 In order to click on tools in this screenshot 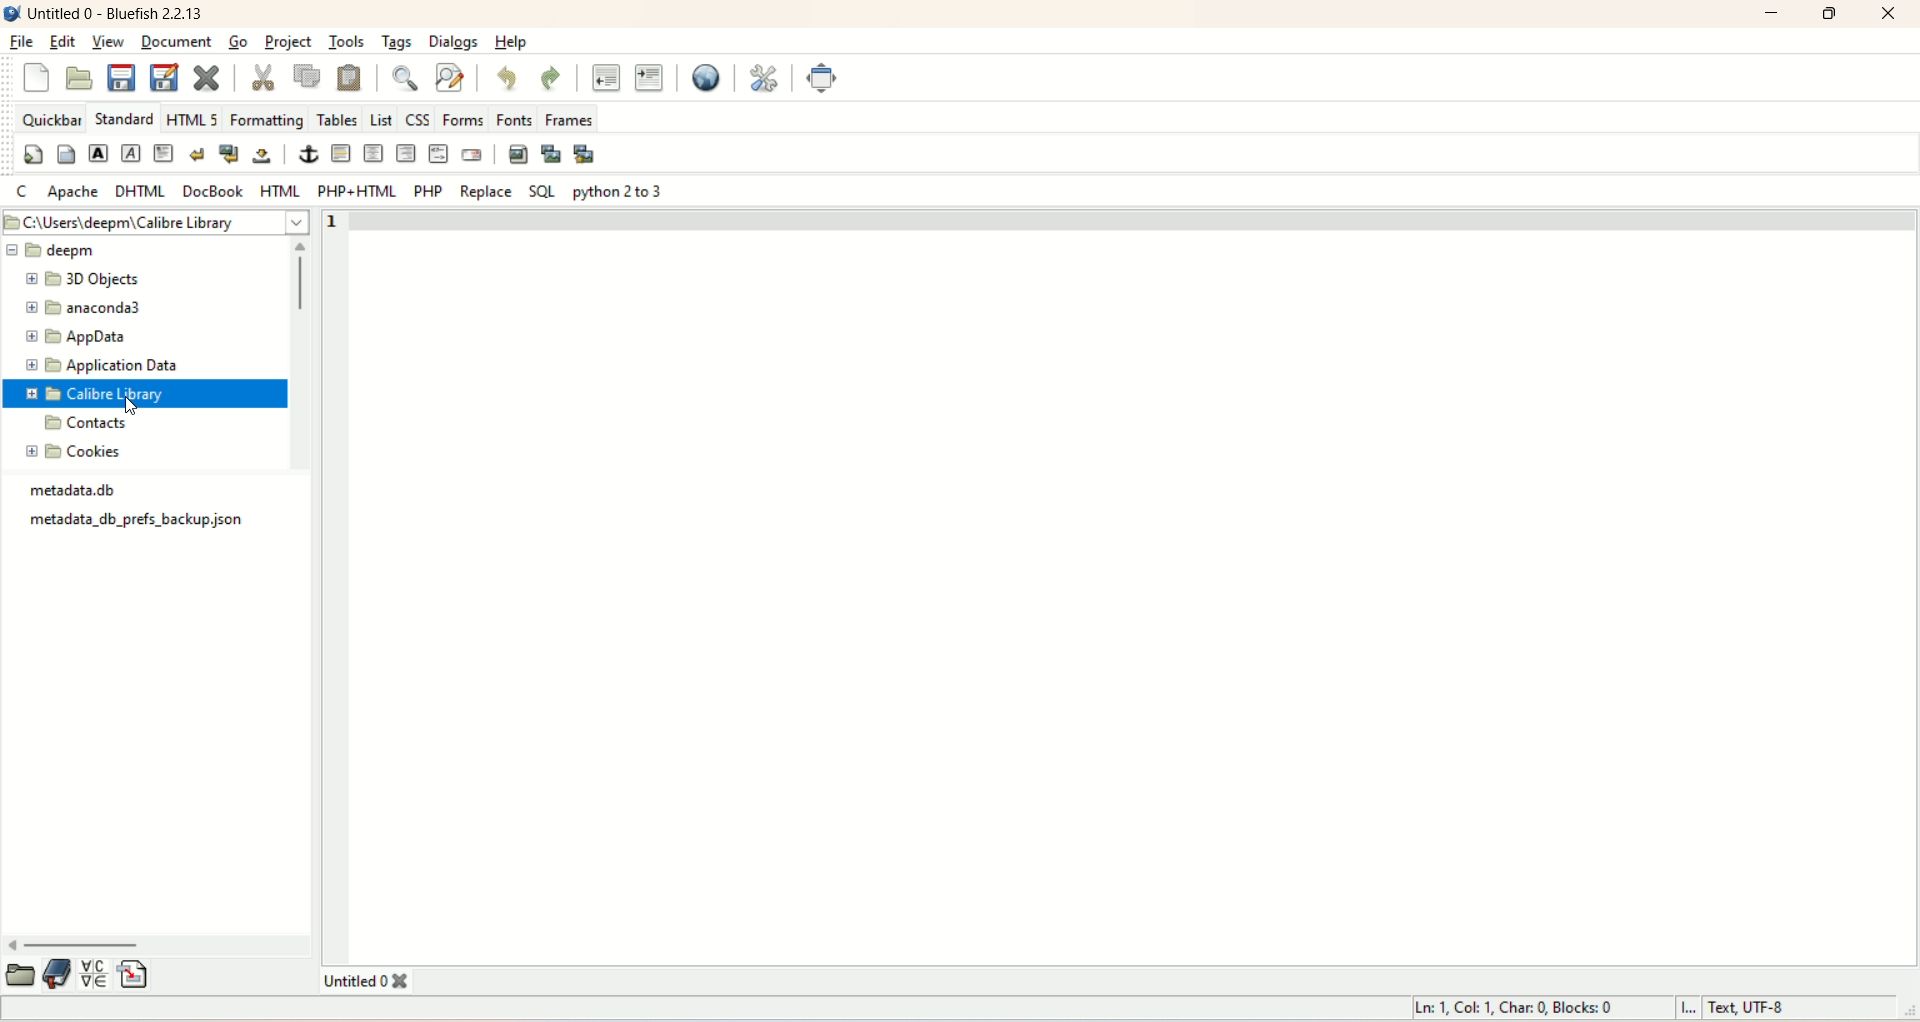, I will do `click(345, 40)`.